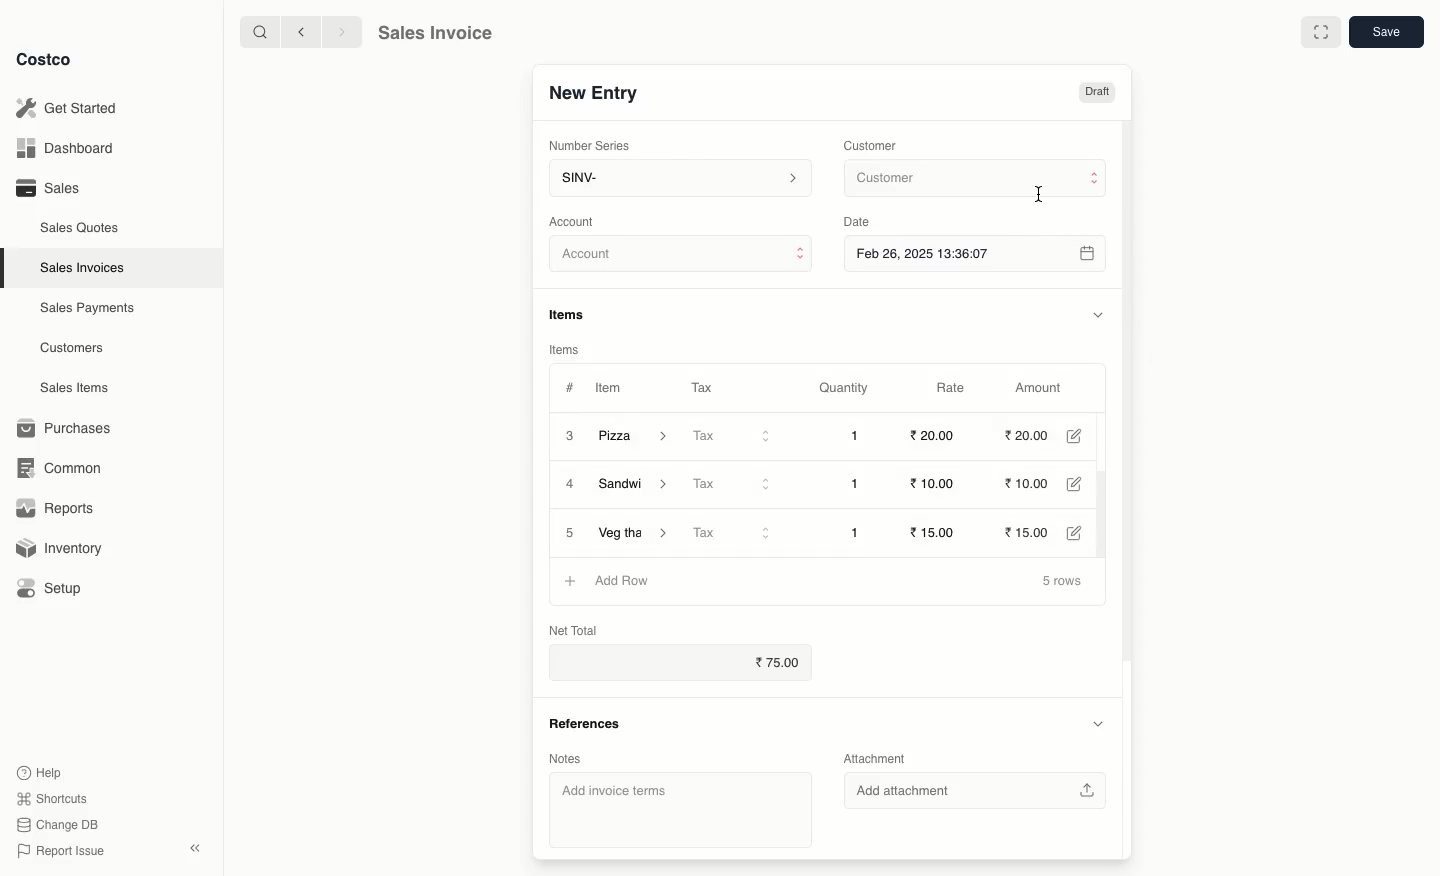 The height and width of the screenshot is (876, 1440). What do you see at coordinates (1389, 34) in the screenshot?
I see `Save` at bounding box center [1389, 34].